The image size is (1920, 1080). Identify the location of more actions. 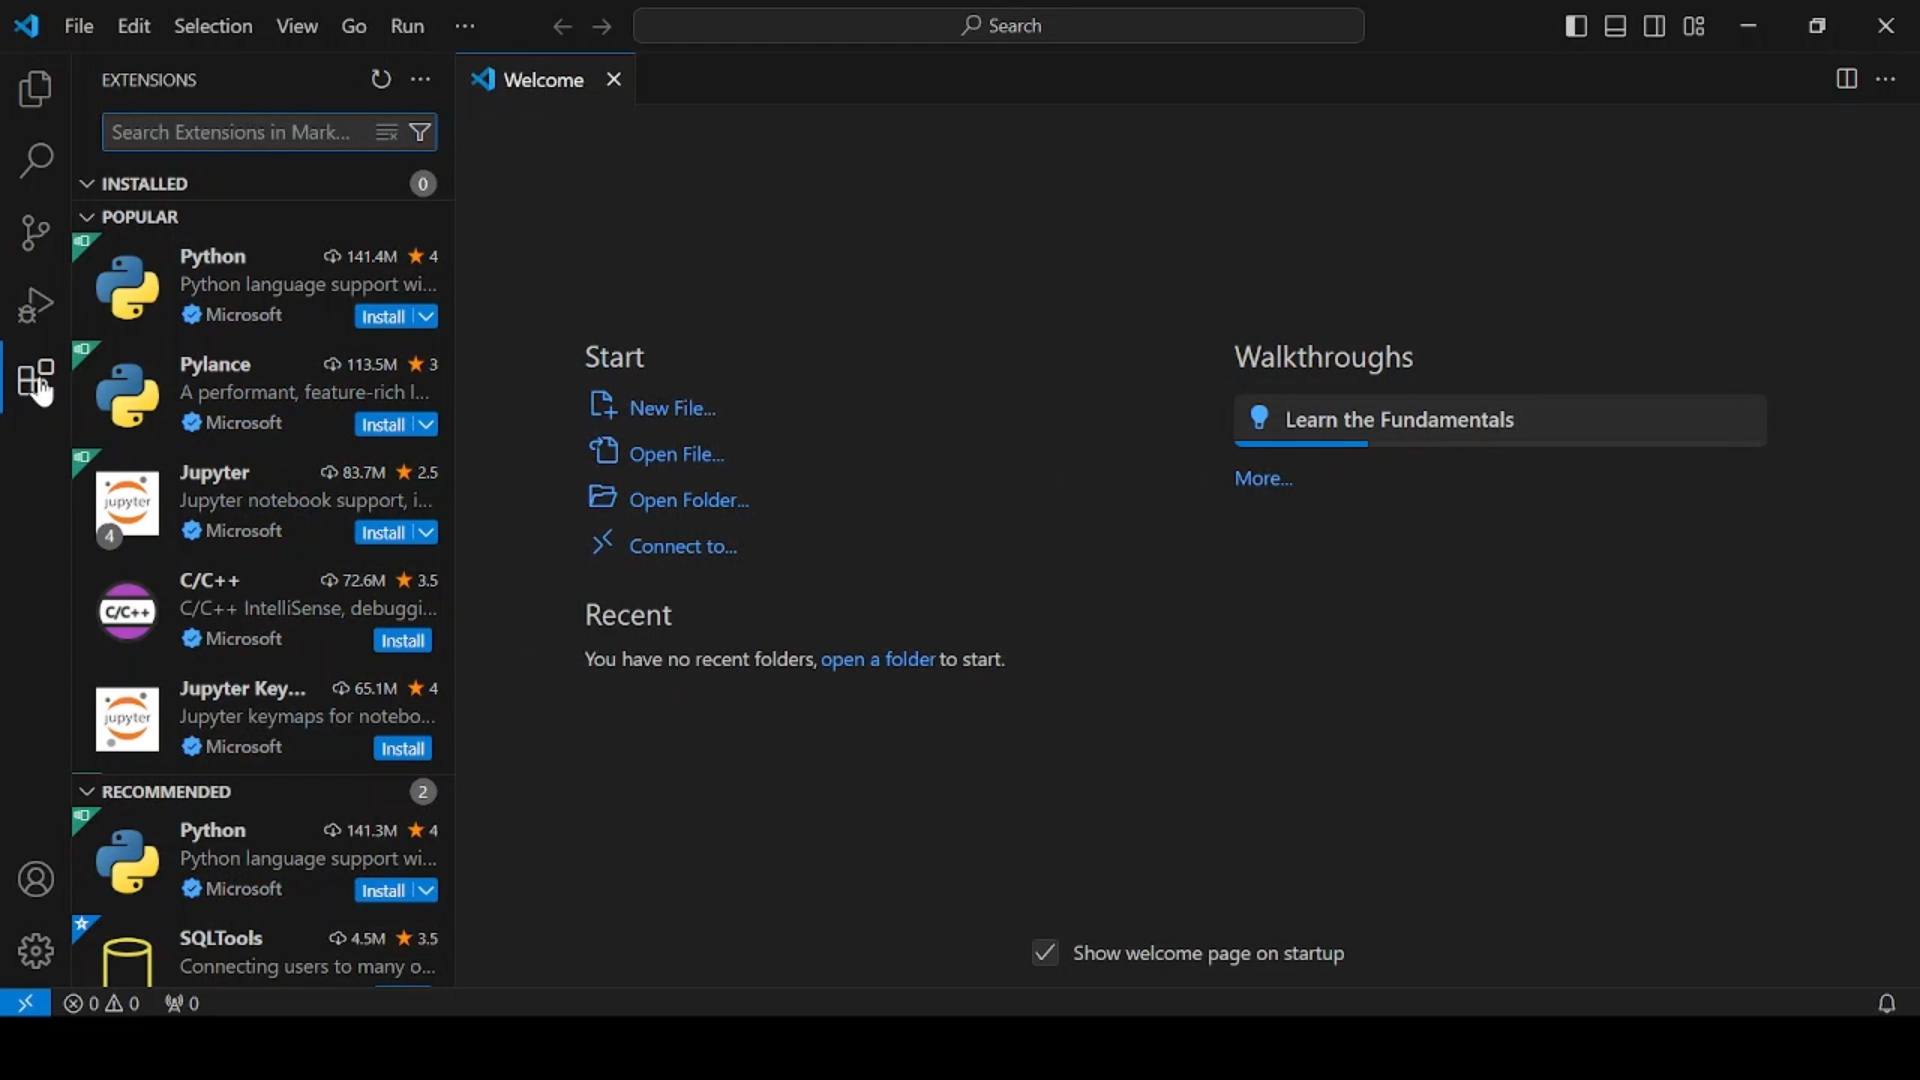
(1887, 79).